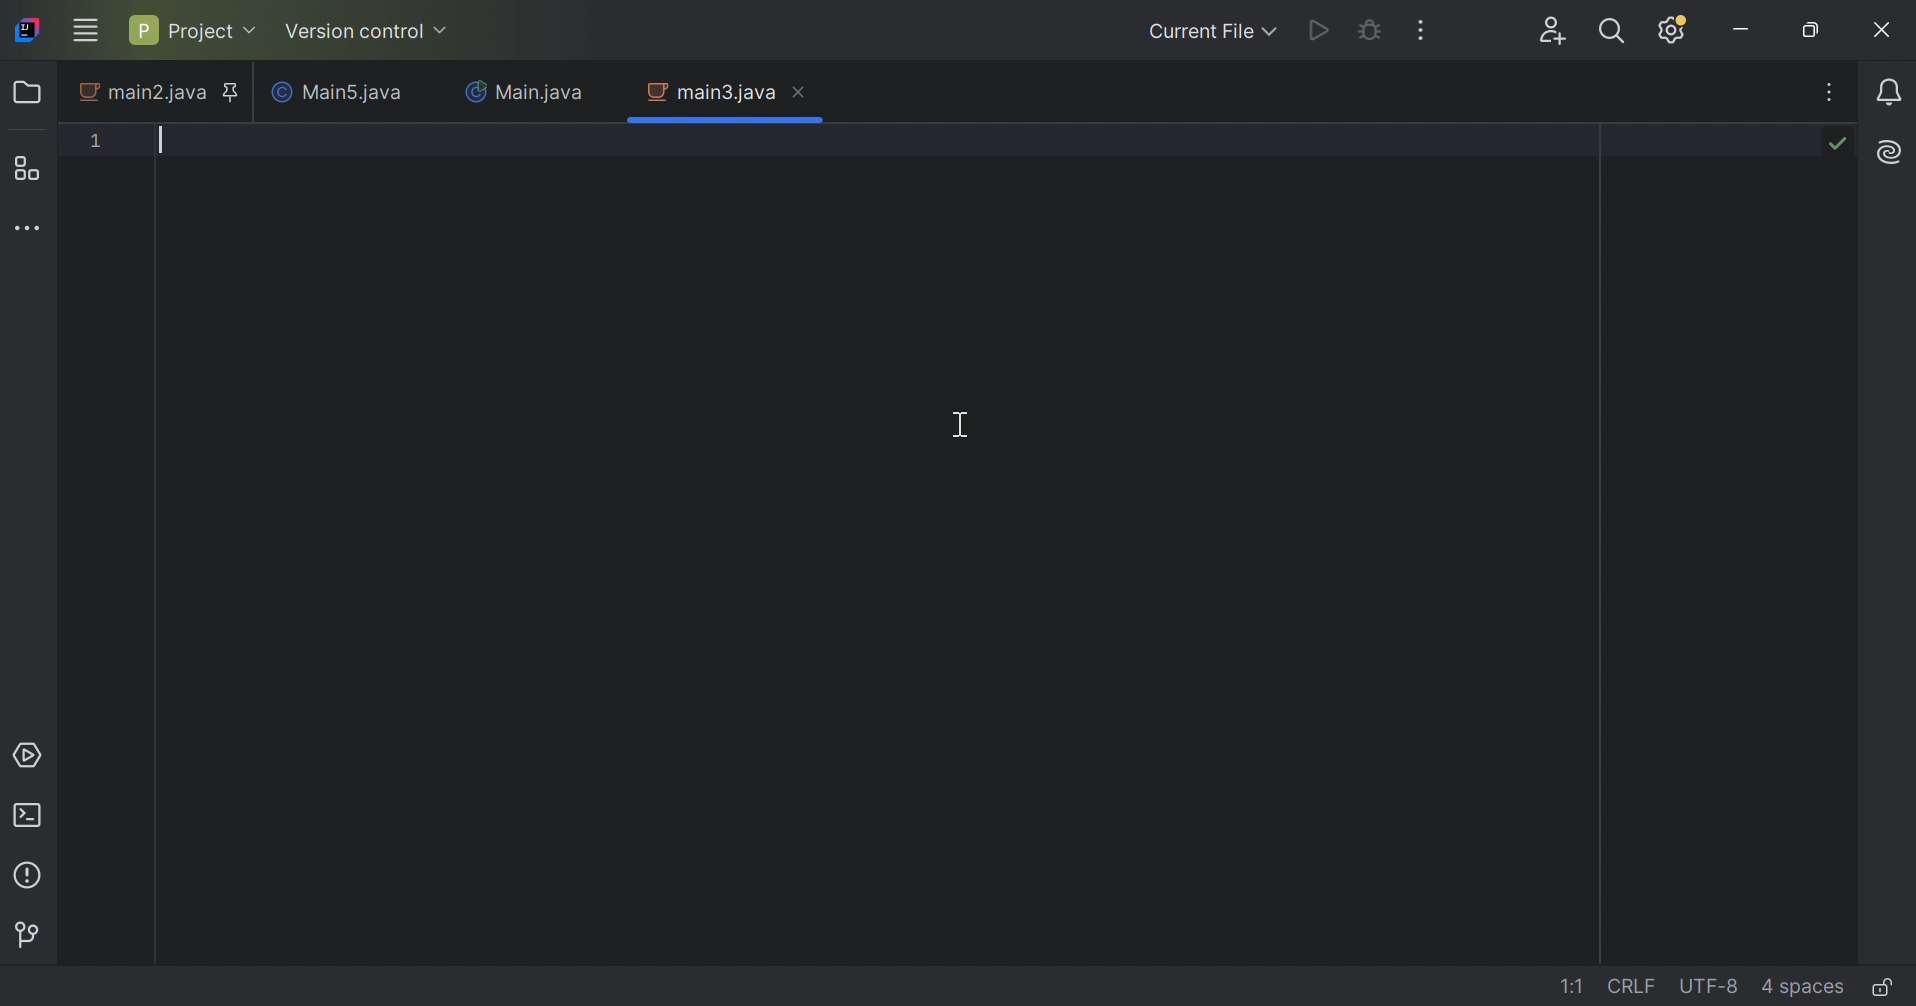 This screenshot has width=1916, height=1006. What do you see at coordinates (1552, 31) in the screenshot?
I see `Search everywhere` at bounding box center [1552, 31].